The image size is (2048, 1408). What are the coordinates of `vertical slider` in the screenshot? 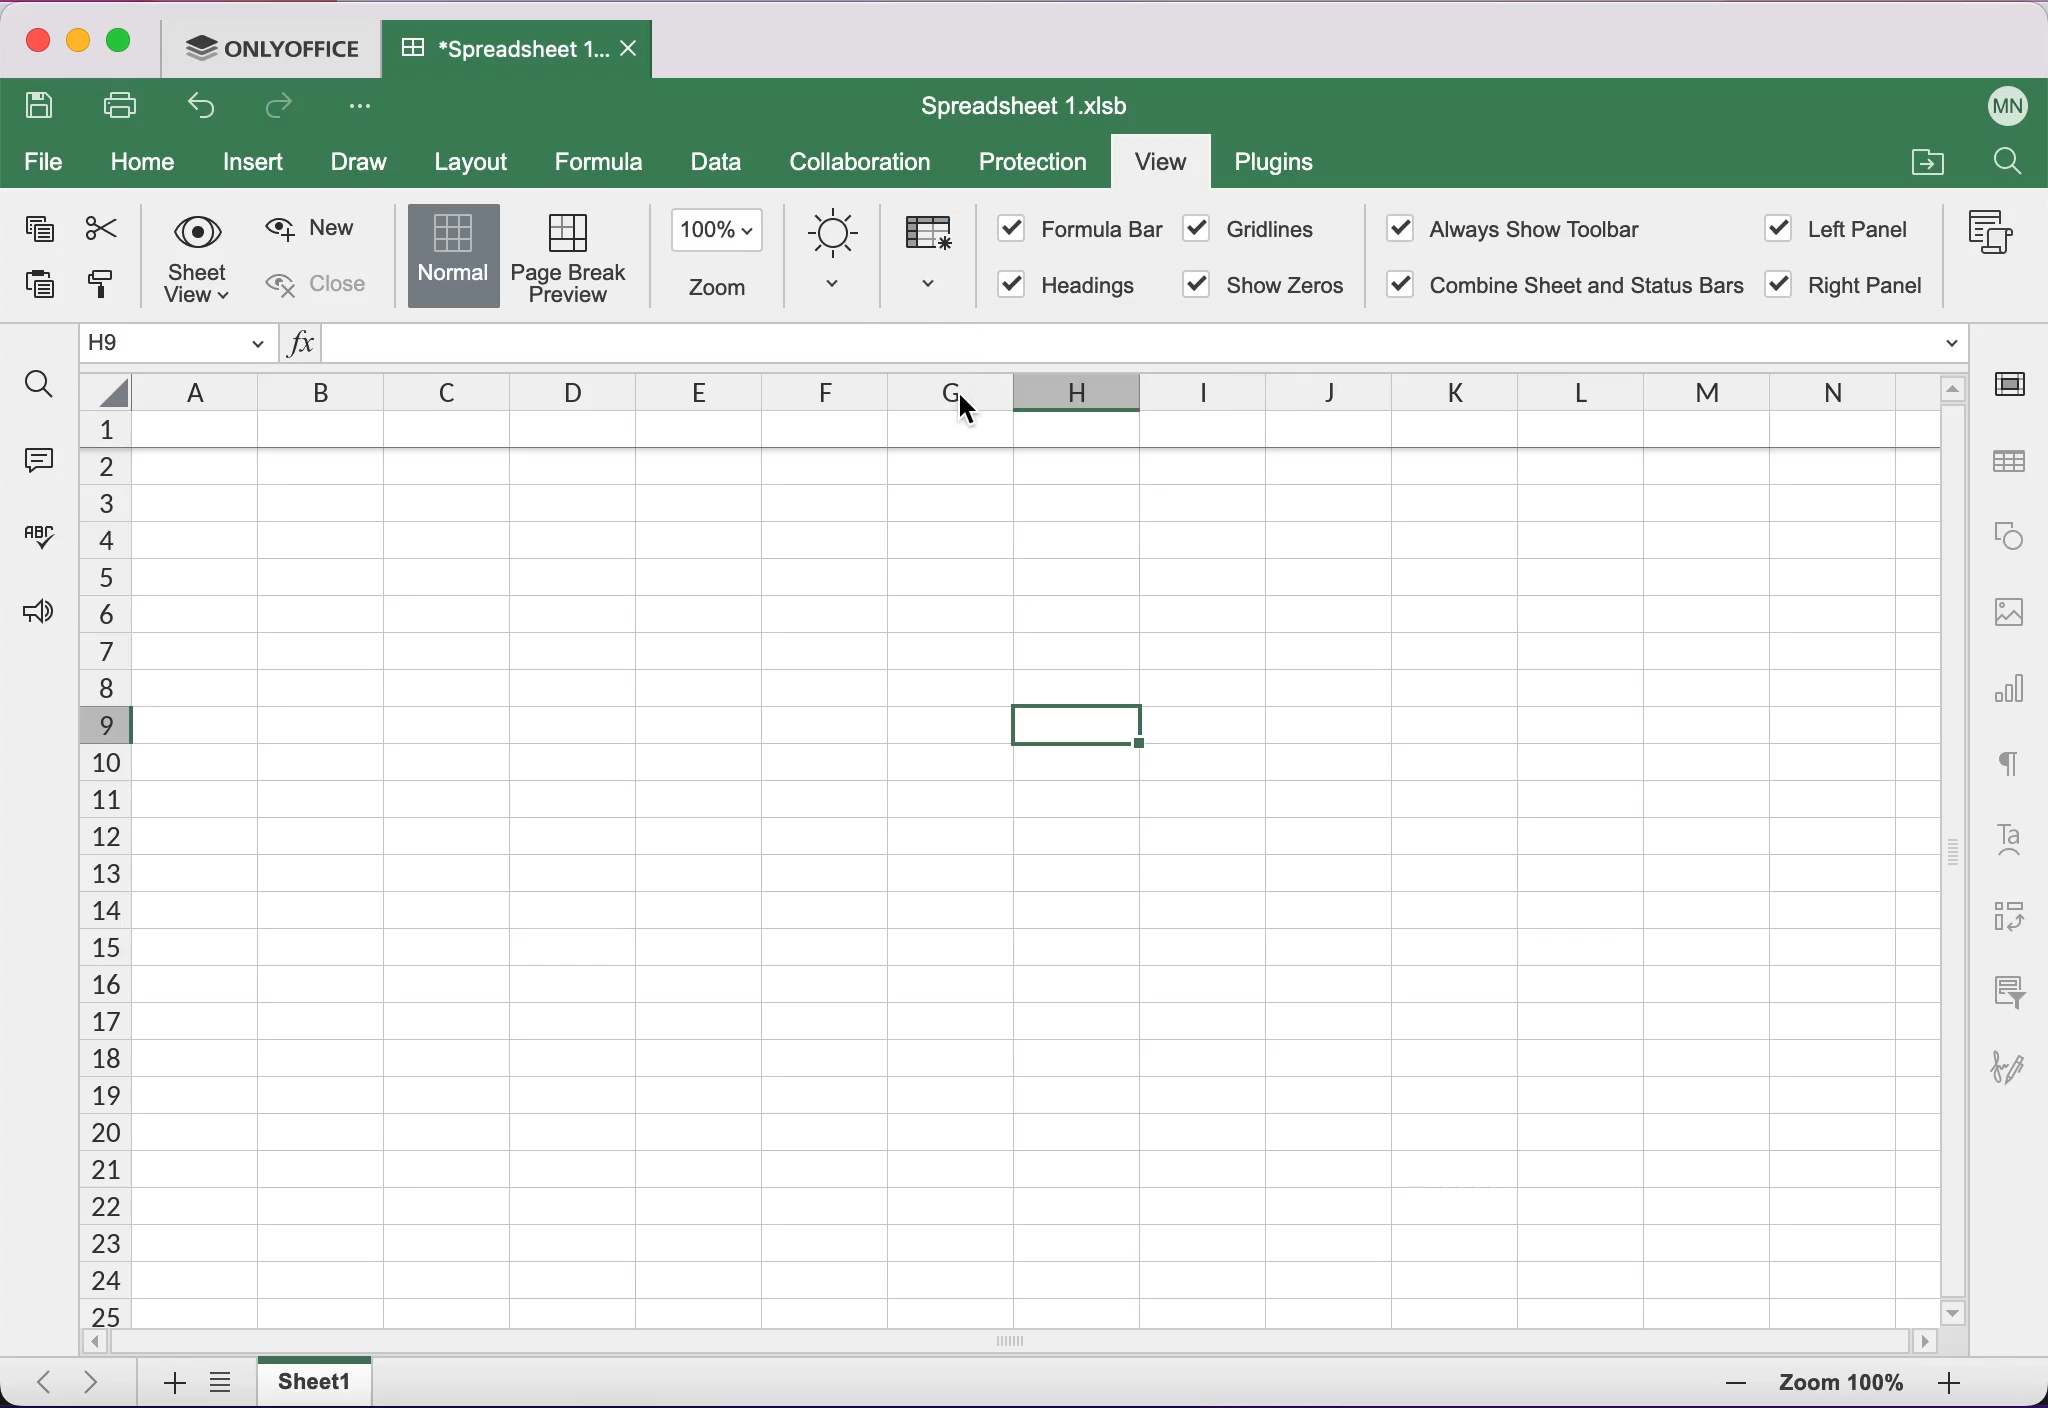 It's located at (1953, 850).